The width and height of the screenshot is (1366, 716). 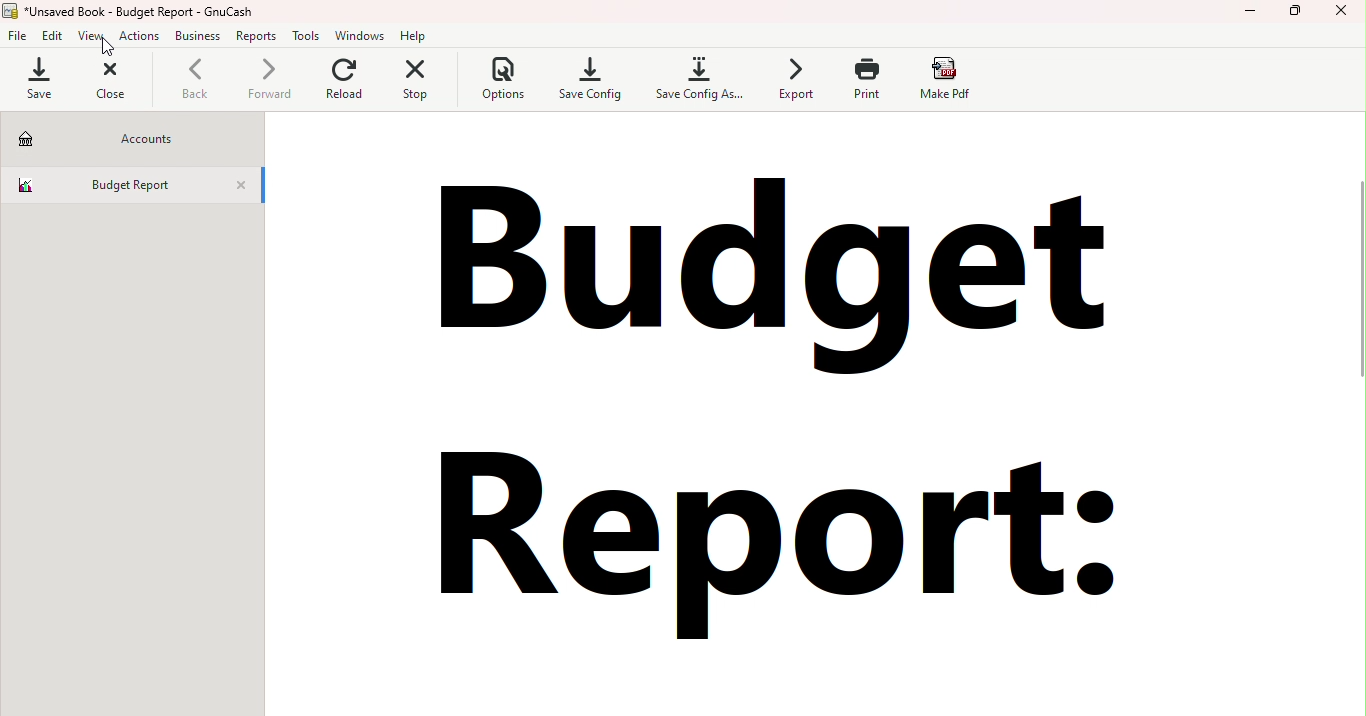 I want to click on Tools, so click(x=305, y=37).